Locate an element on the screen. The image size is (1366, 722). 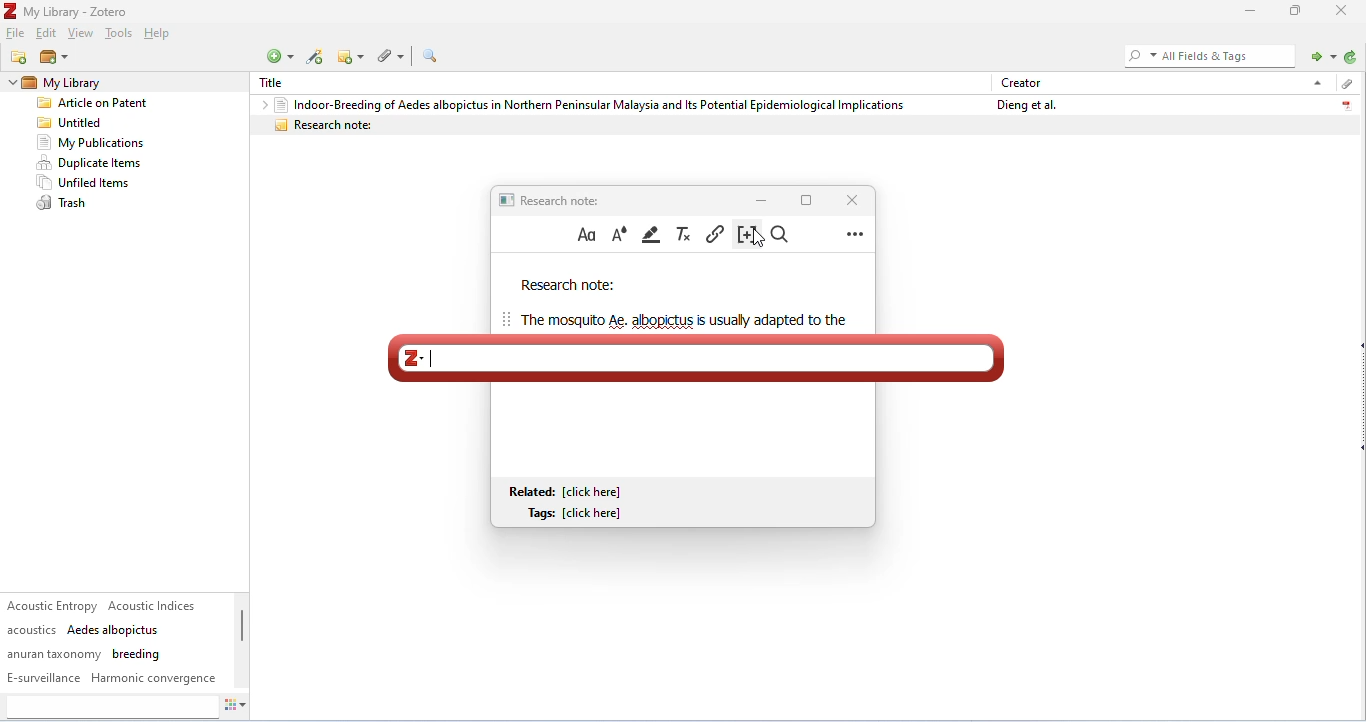
duplicate items is located at coordinates (91, 163).